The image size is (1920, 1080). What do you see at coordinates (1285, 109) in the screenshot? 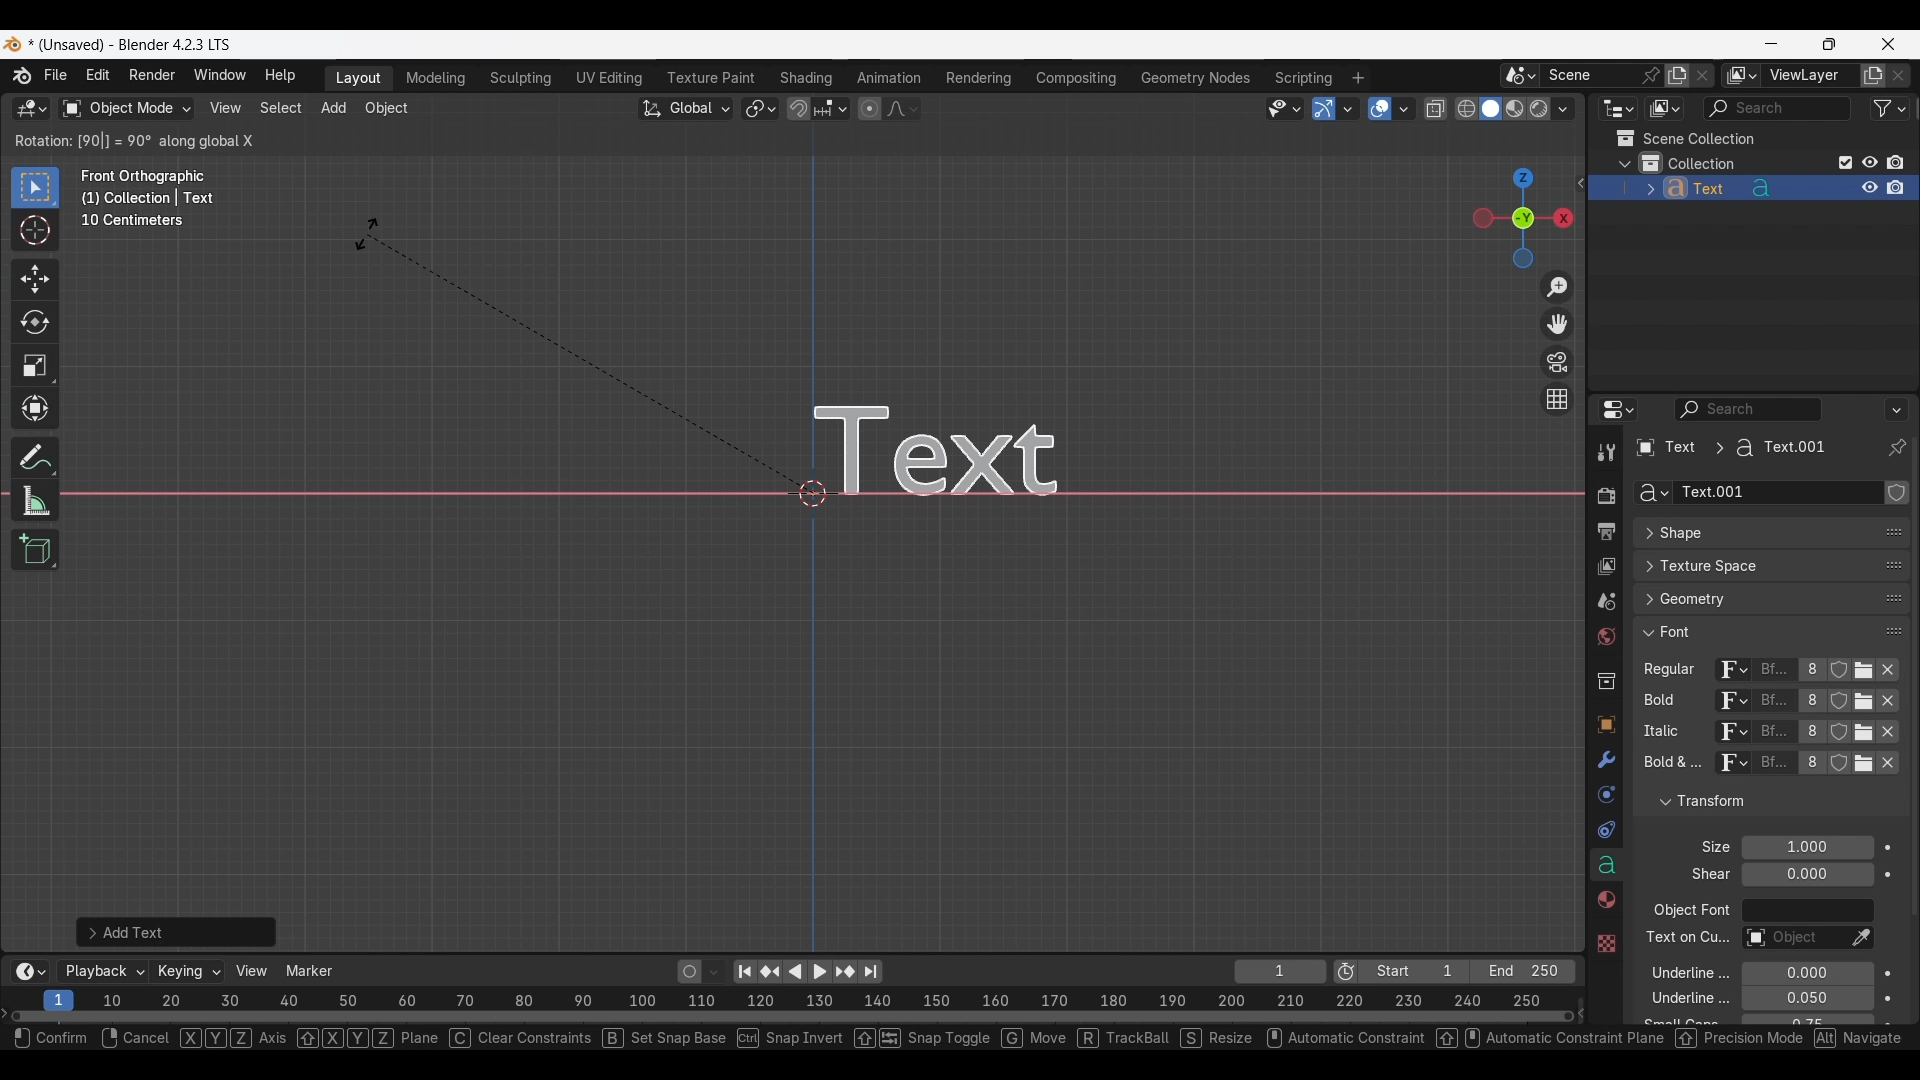
I see `Selectability and visibility` at bounding box center [1285, 109].